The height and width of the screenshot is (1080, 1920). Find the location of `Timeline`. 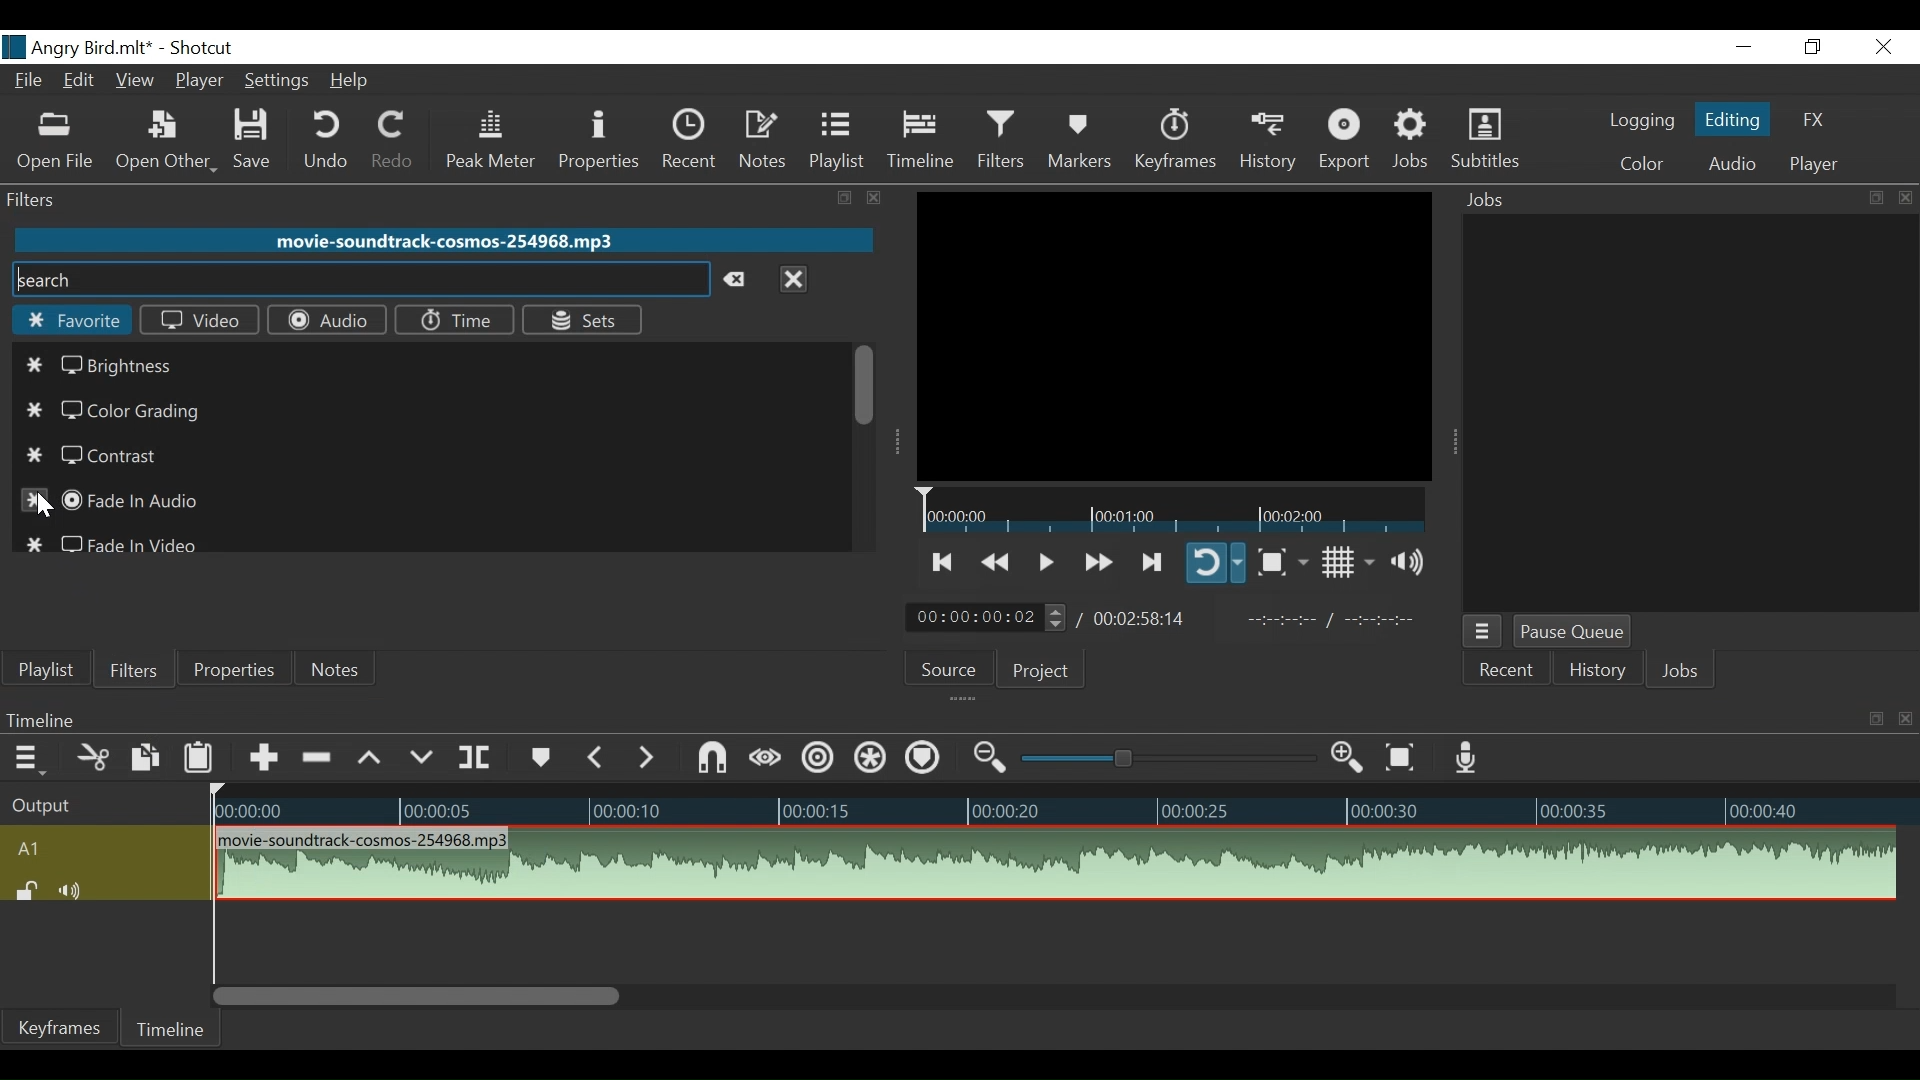

Timeline is located at coordinates (169, 1029).